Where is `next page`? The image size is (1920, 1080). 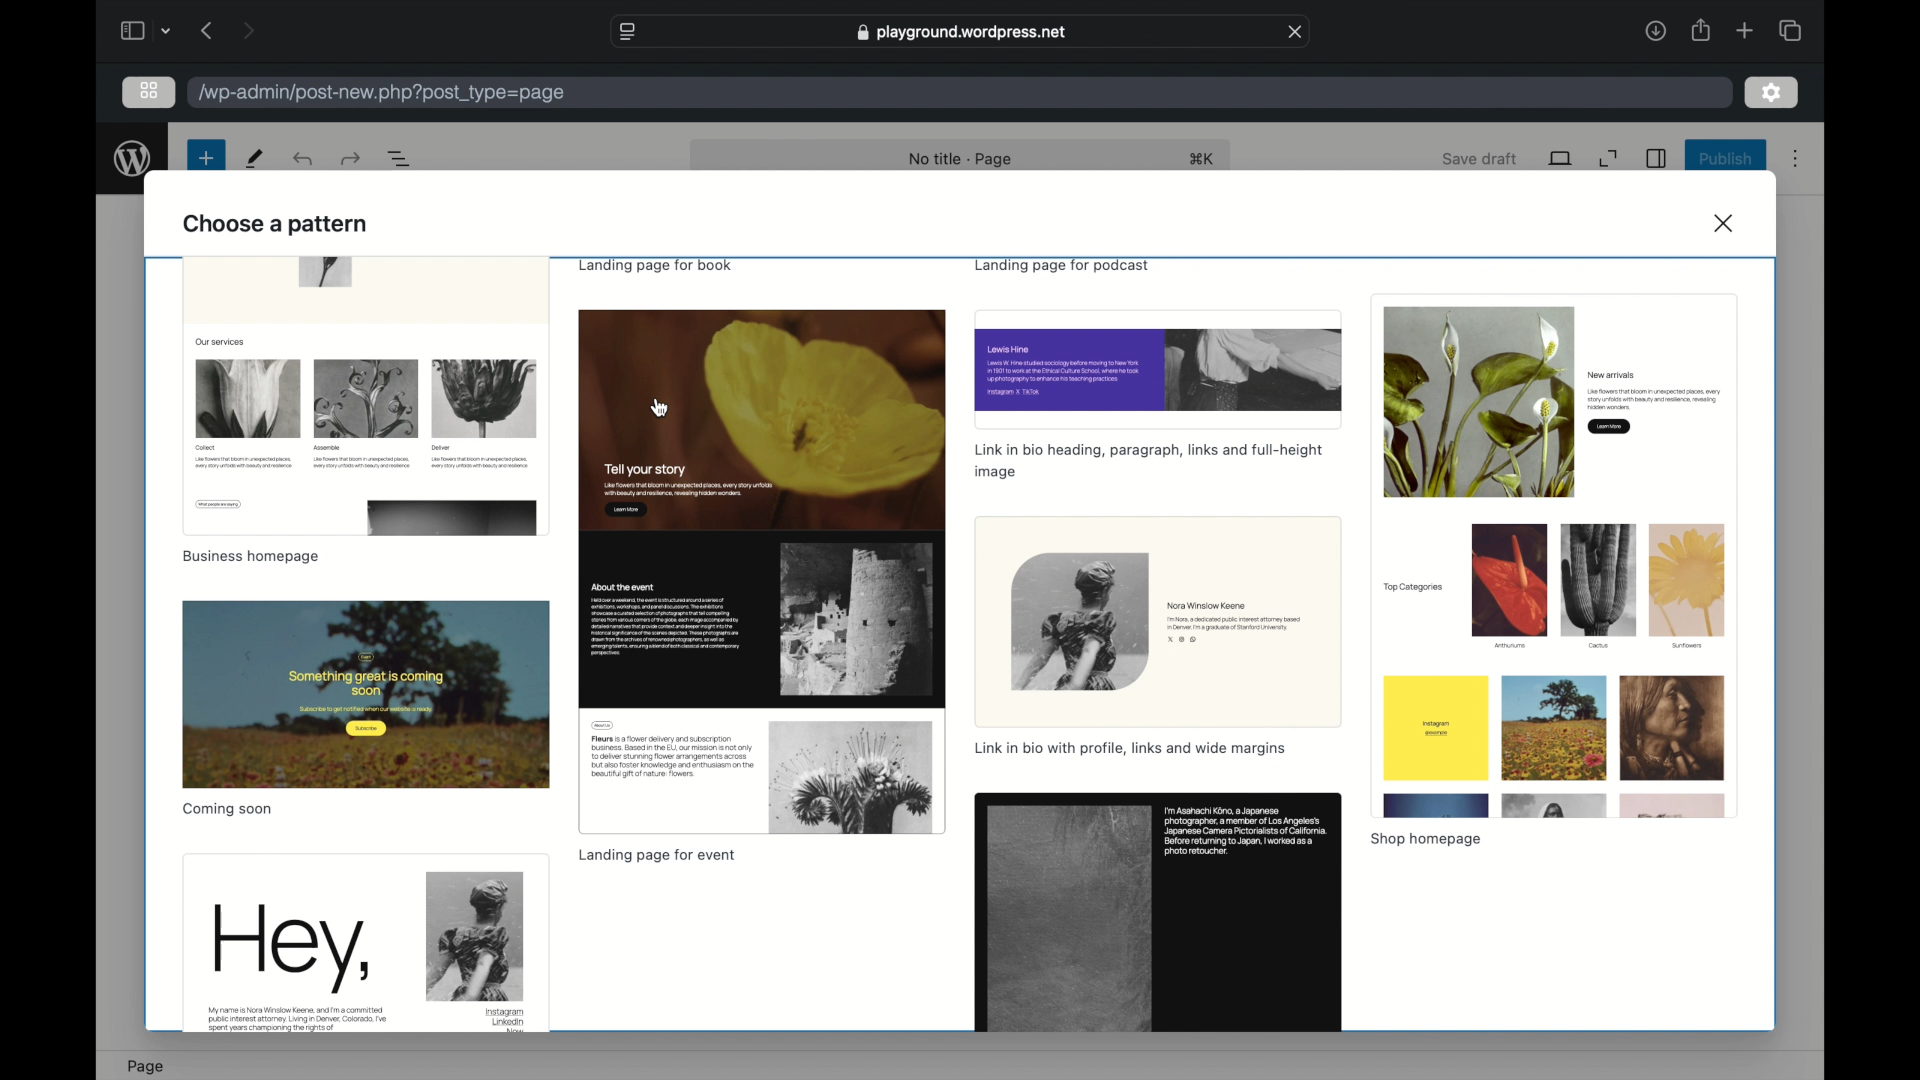
next page is located at coordinates (248, 29).